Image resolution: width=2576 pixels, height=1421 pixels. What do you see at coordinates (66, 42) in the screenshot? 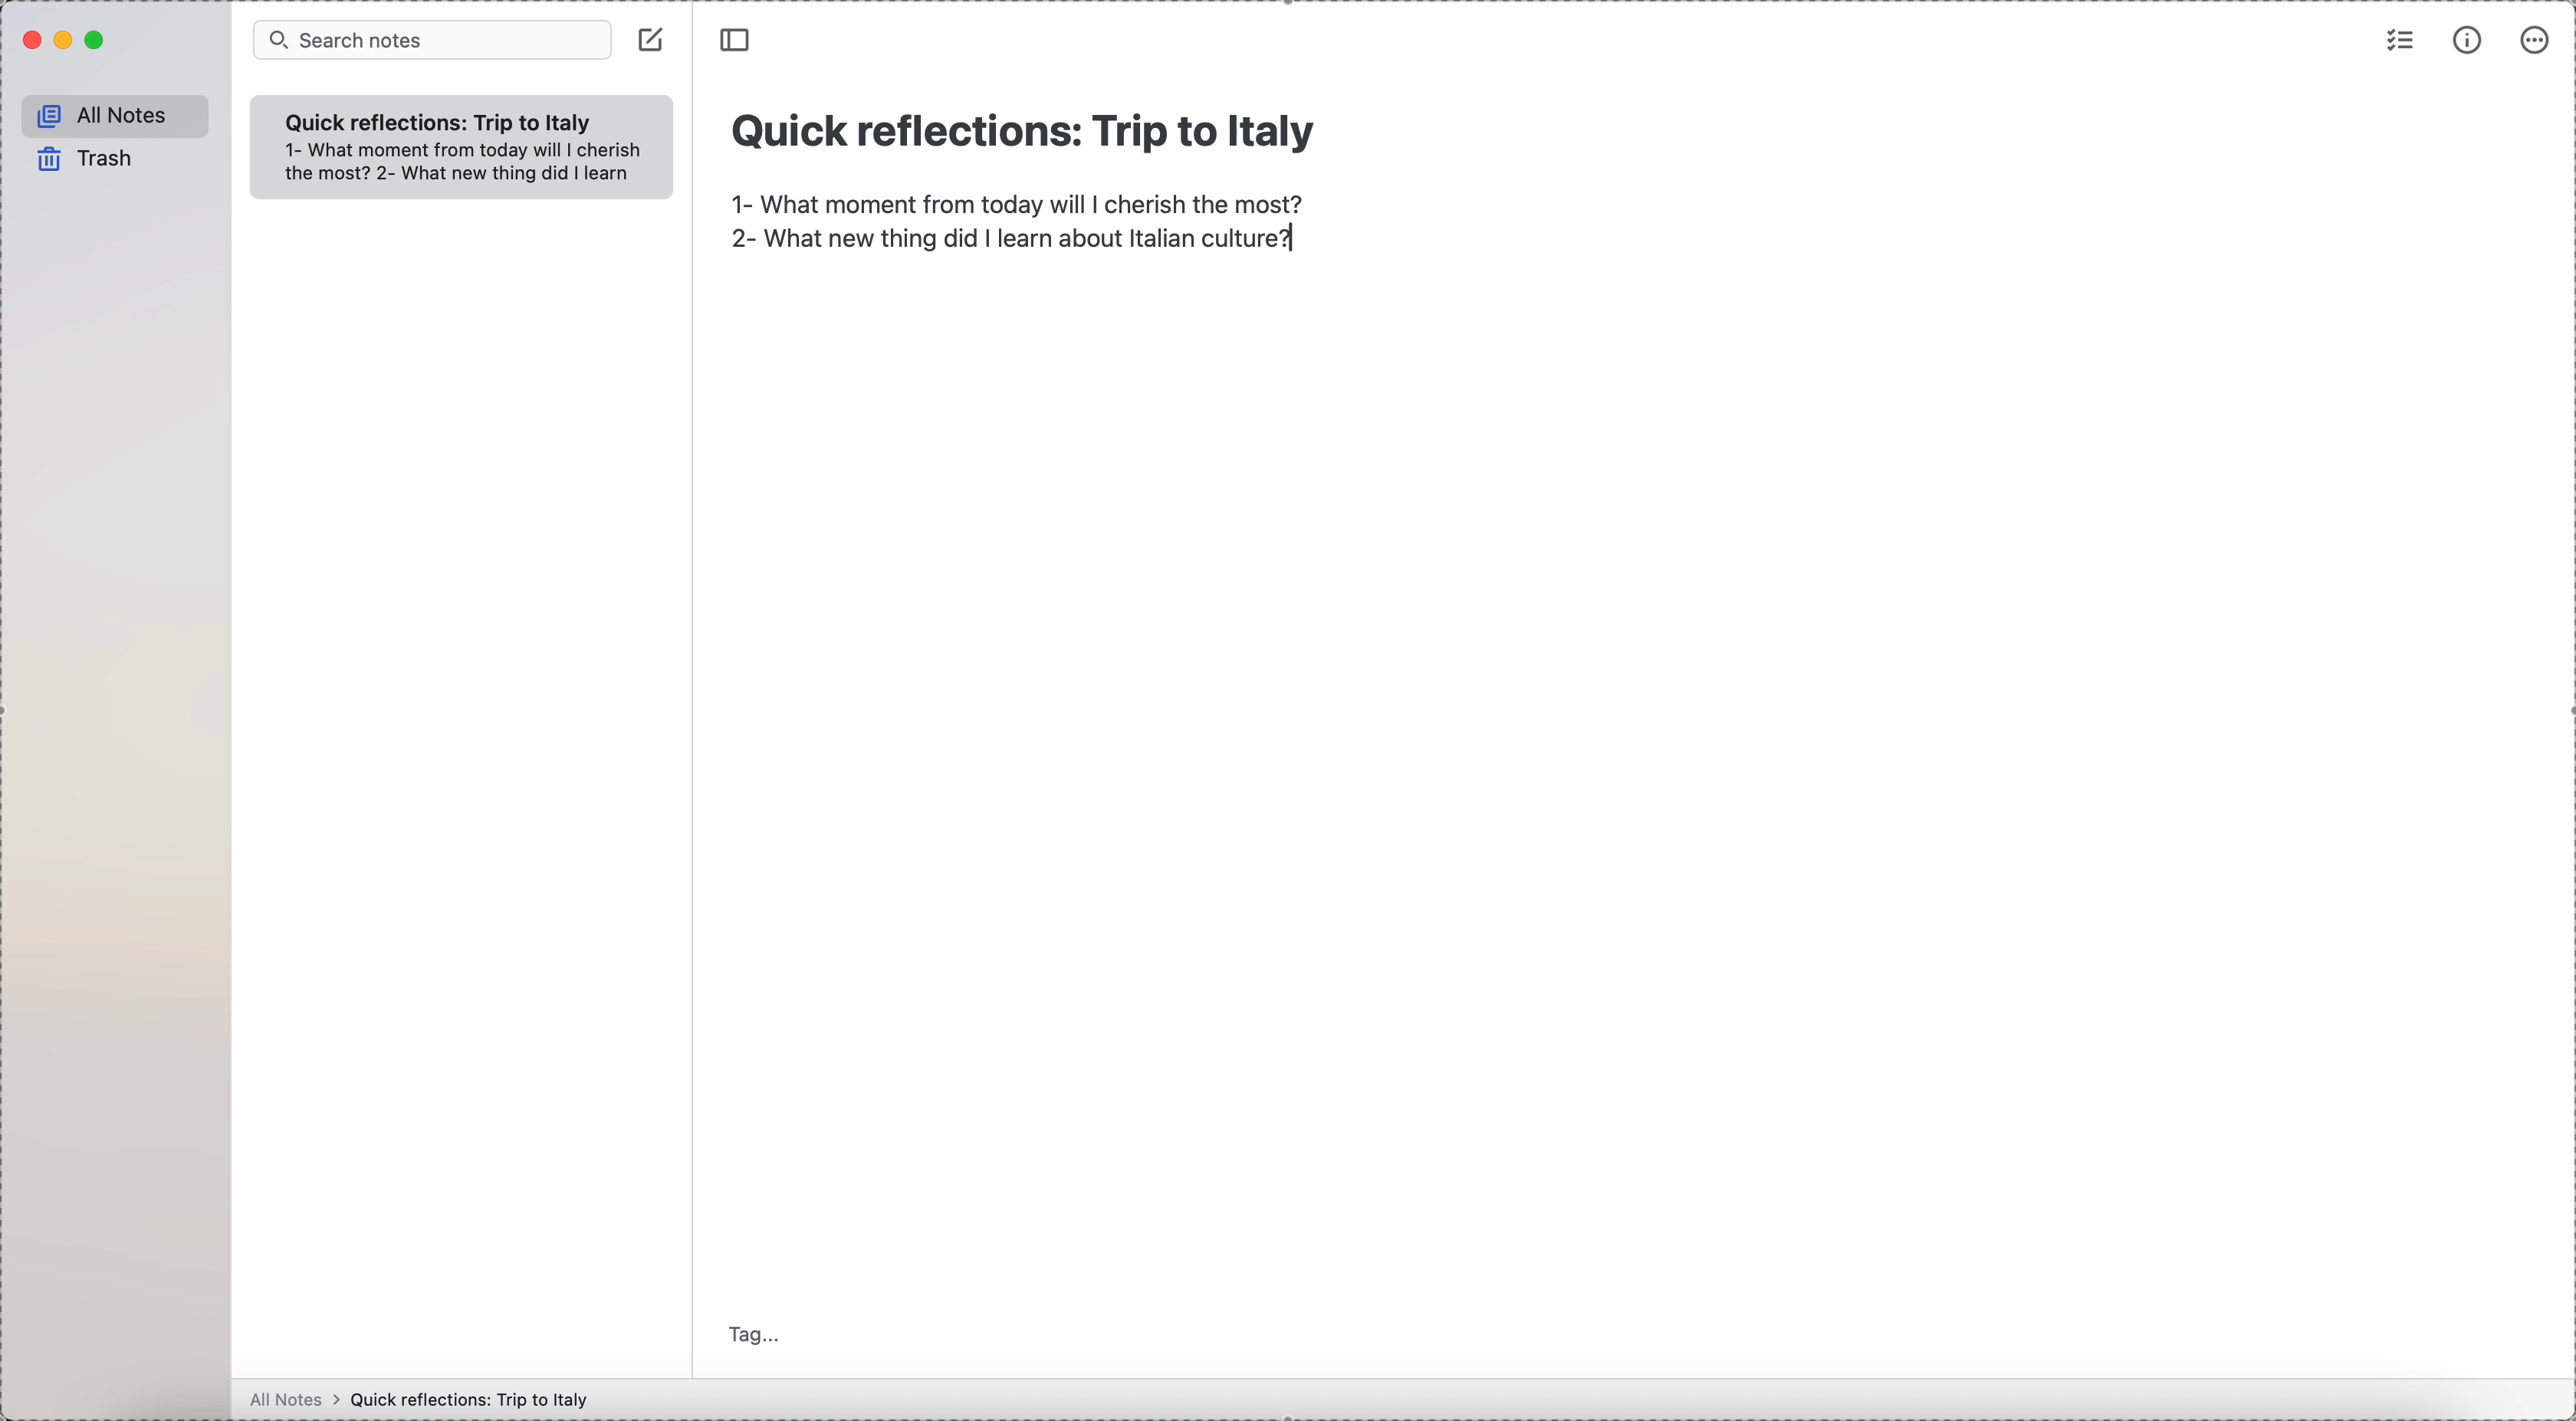
I see `minimize` at bounding box center [66, 42].